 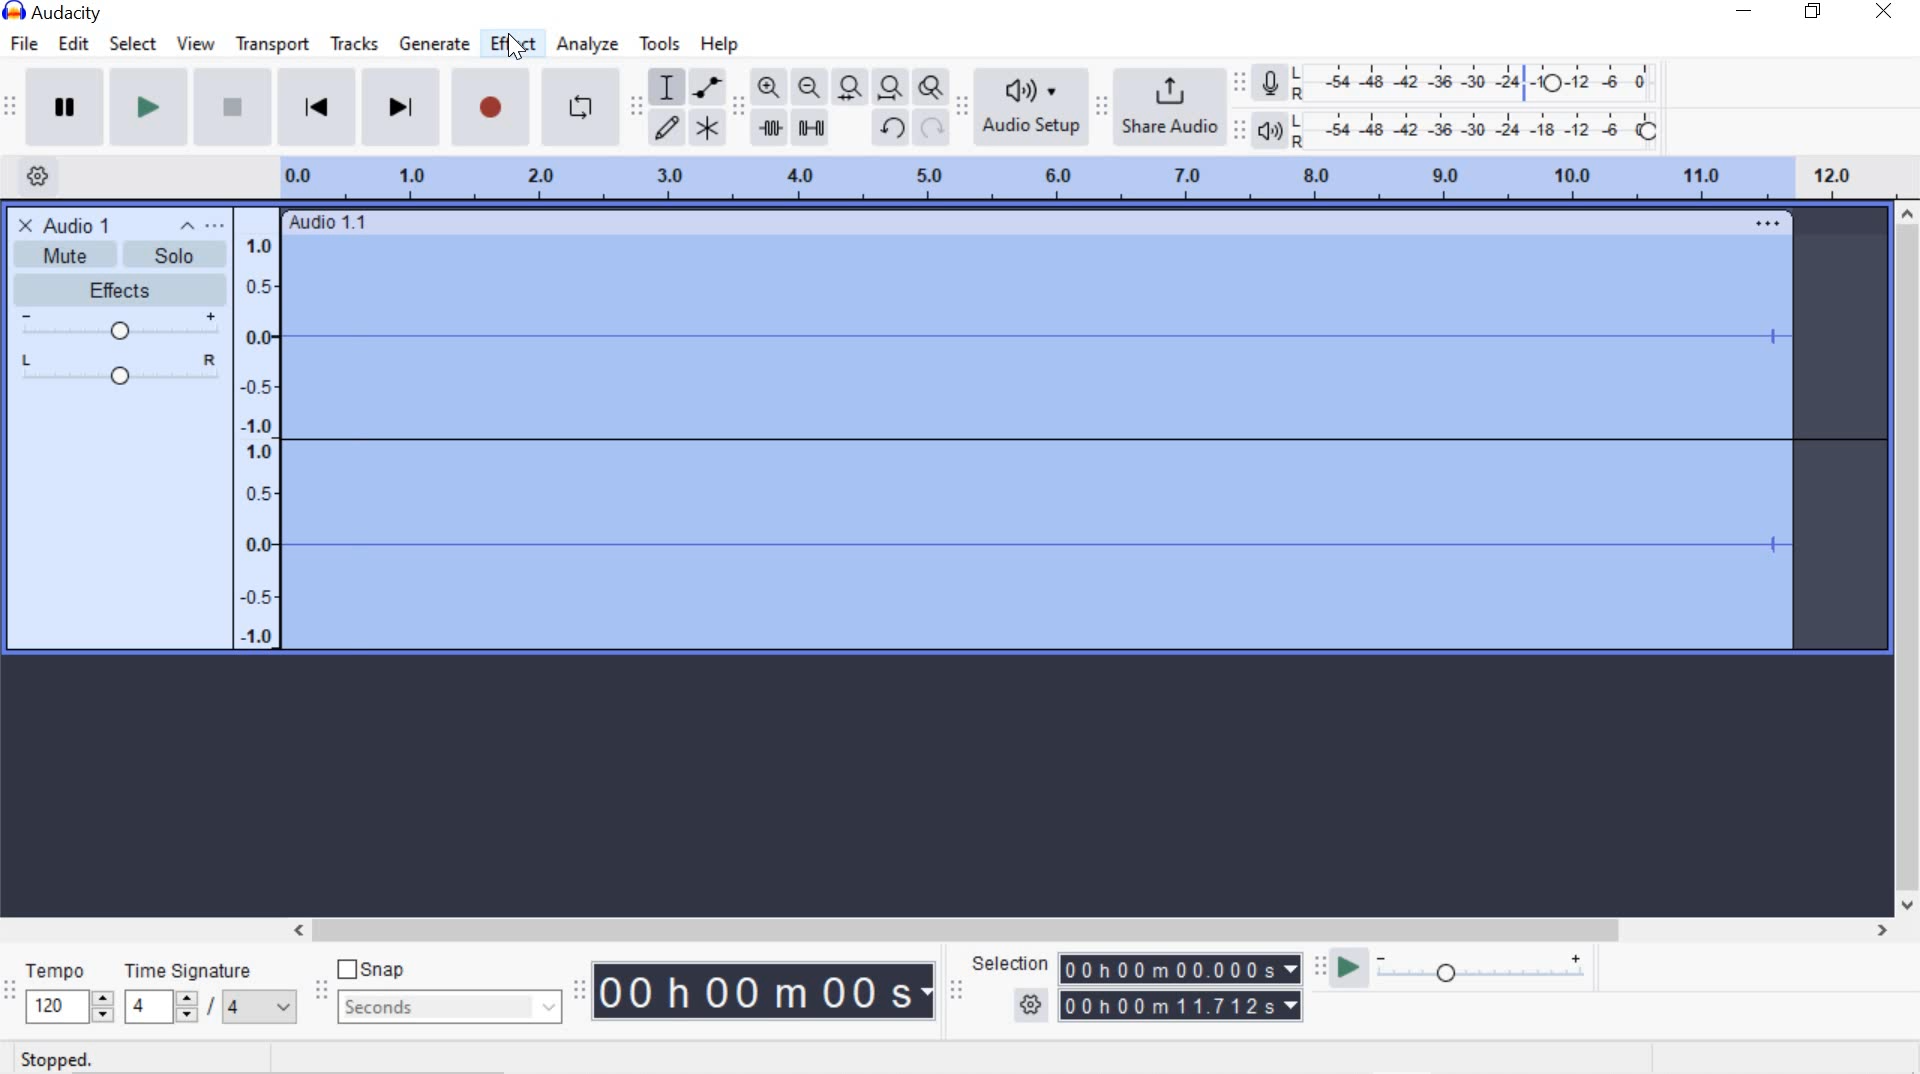 I want to click on TEMPO, so click(x=66, y=992).